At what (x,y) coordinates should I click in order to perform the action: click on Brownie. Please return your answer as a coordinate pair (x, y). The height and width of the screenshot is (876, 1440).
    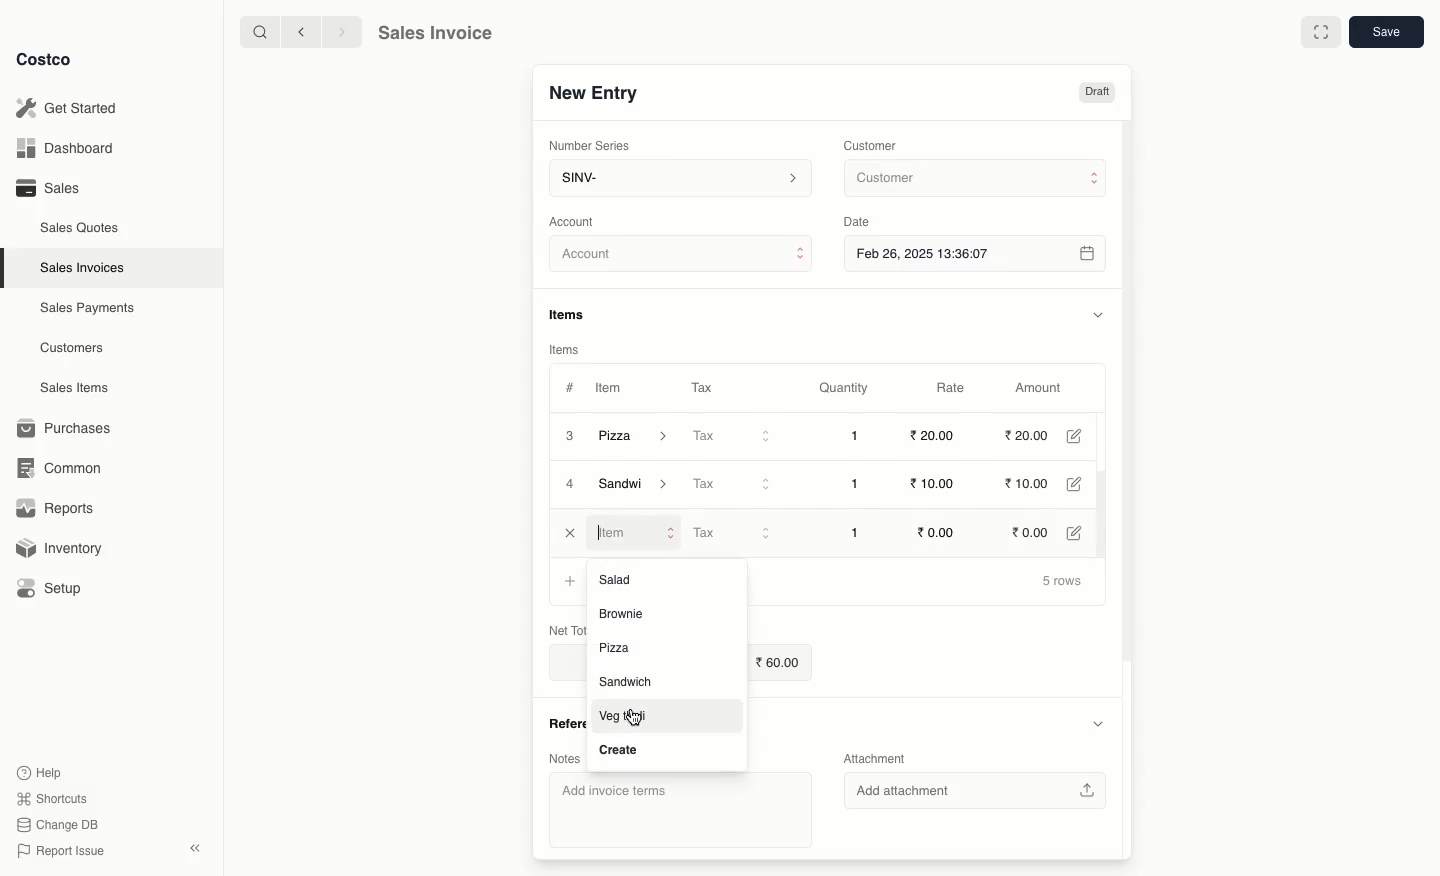
    Looking at the image, I should click on (627, 613).